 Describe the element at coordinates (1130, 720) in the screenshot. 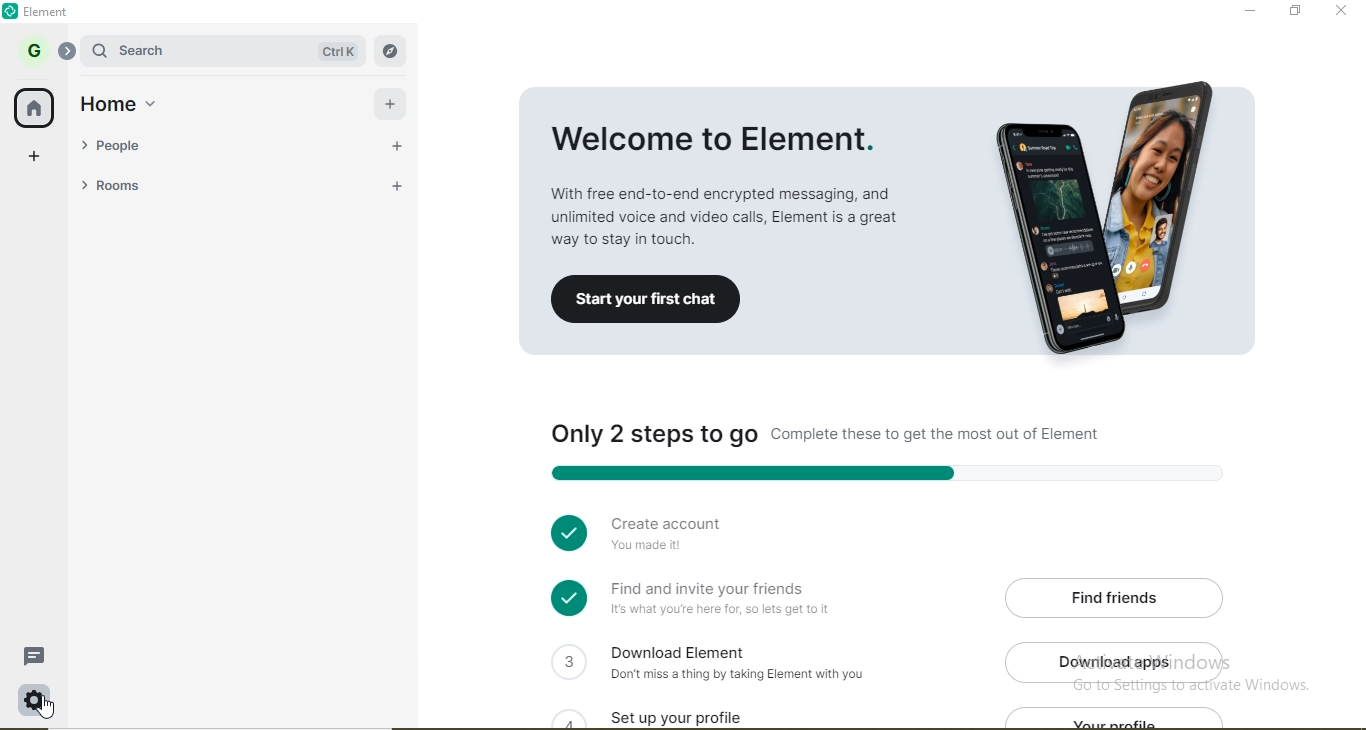

I see `your profile` at that location.